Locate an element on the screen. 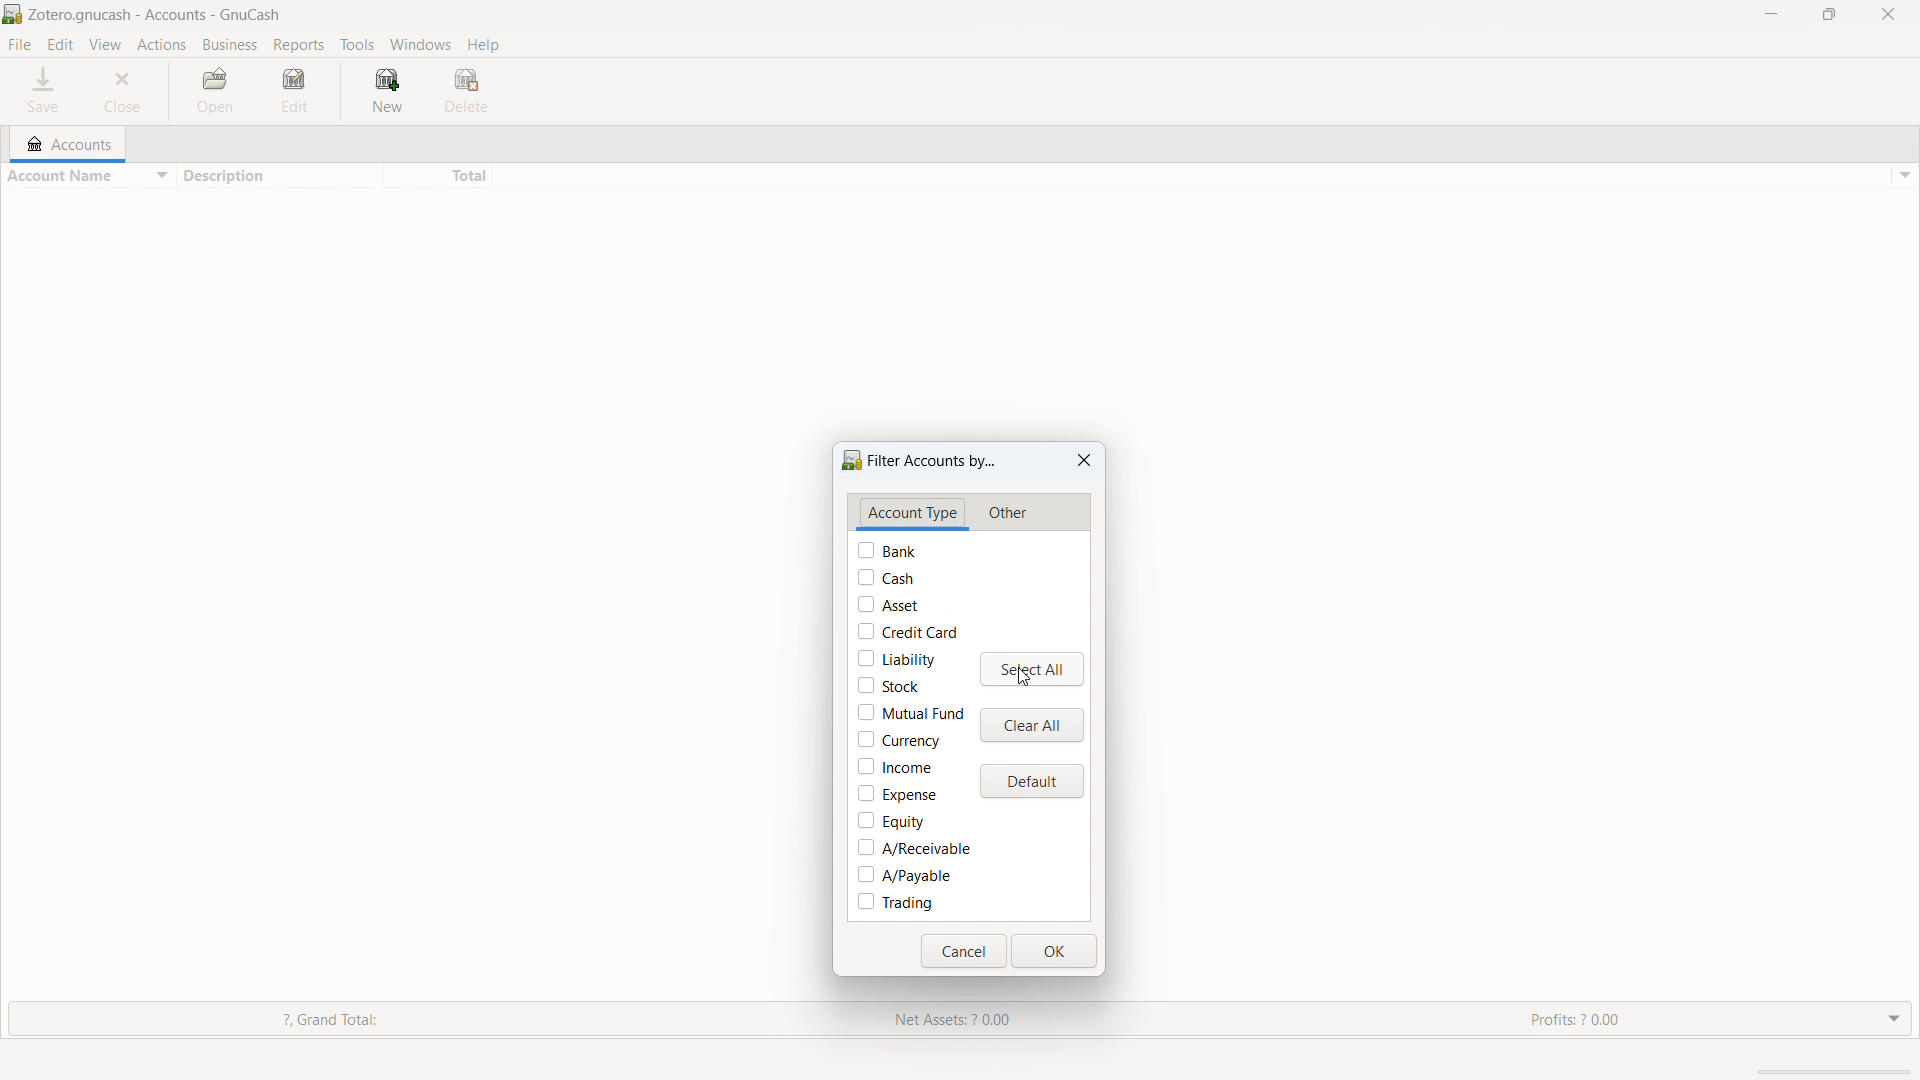  cash is located at coordinates (885, 577).